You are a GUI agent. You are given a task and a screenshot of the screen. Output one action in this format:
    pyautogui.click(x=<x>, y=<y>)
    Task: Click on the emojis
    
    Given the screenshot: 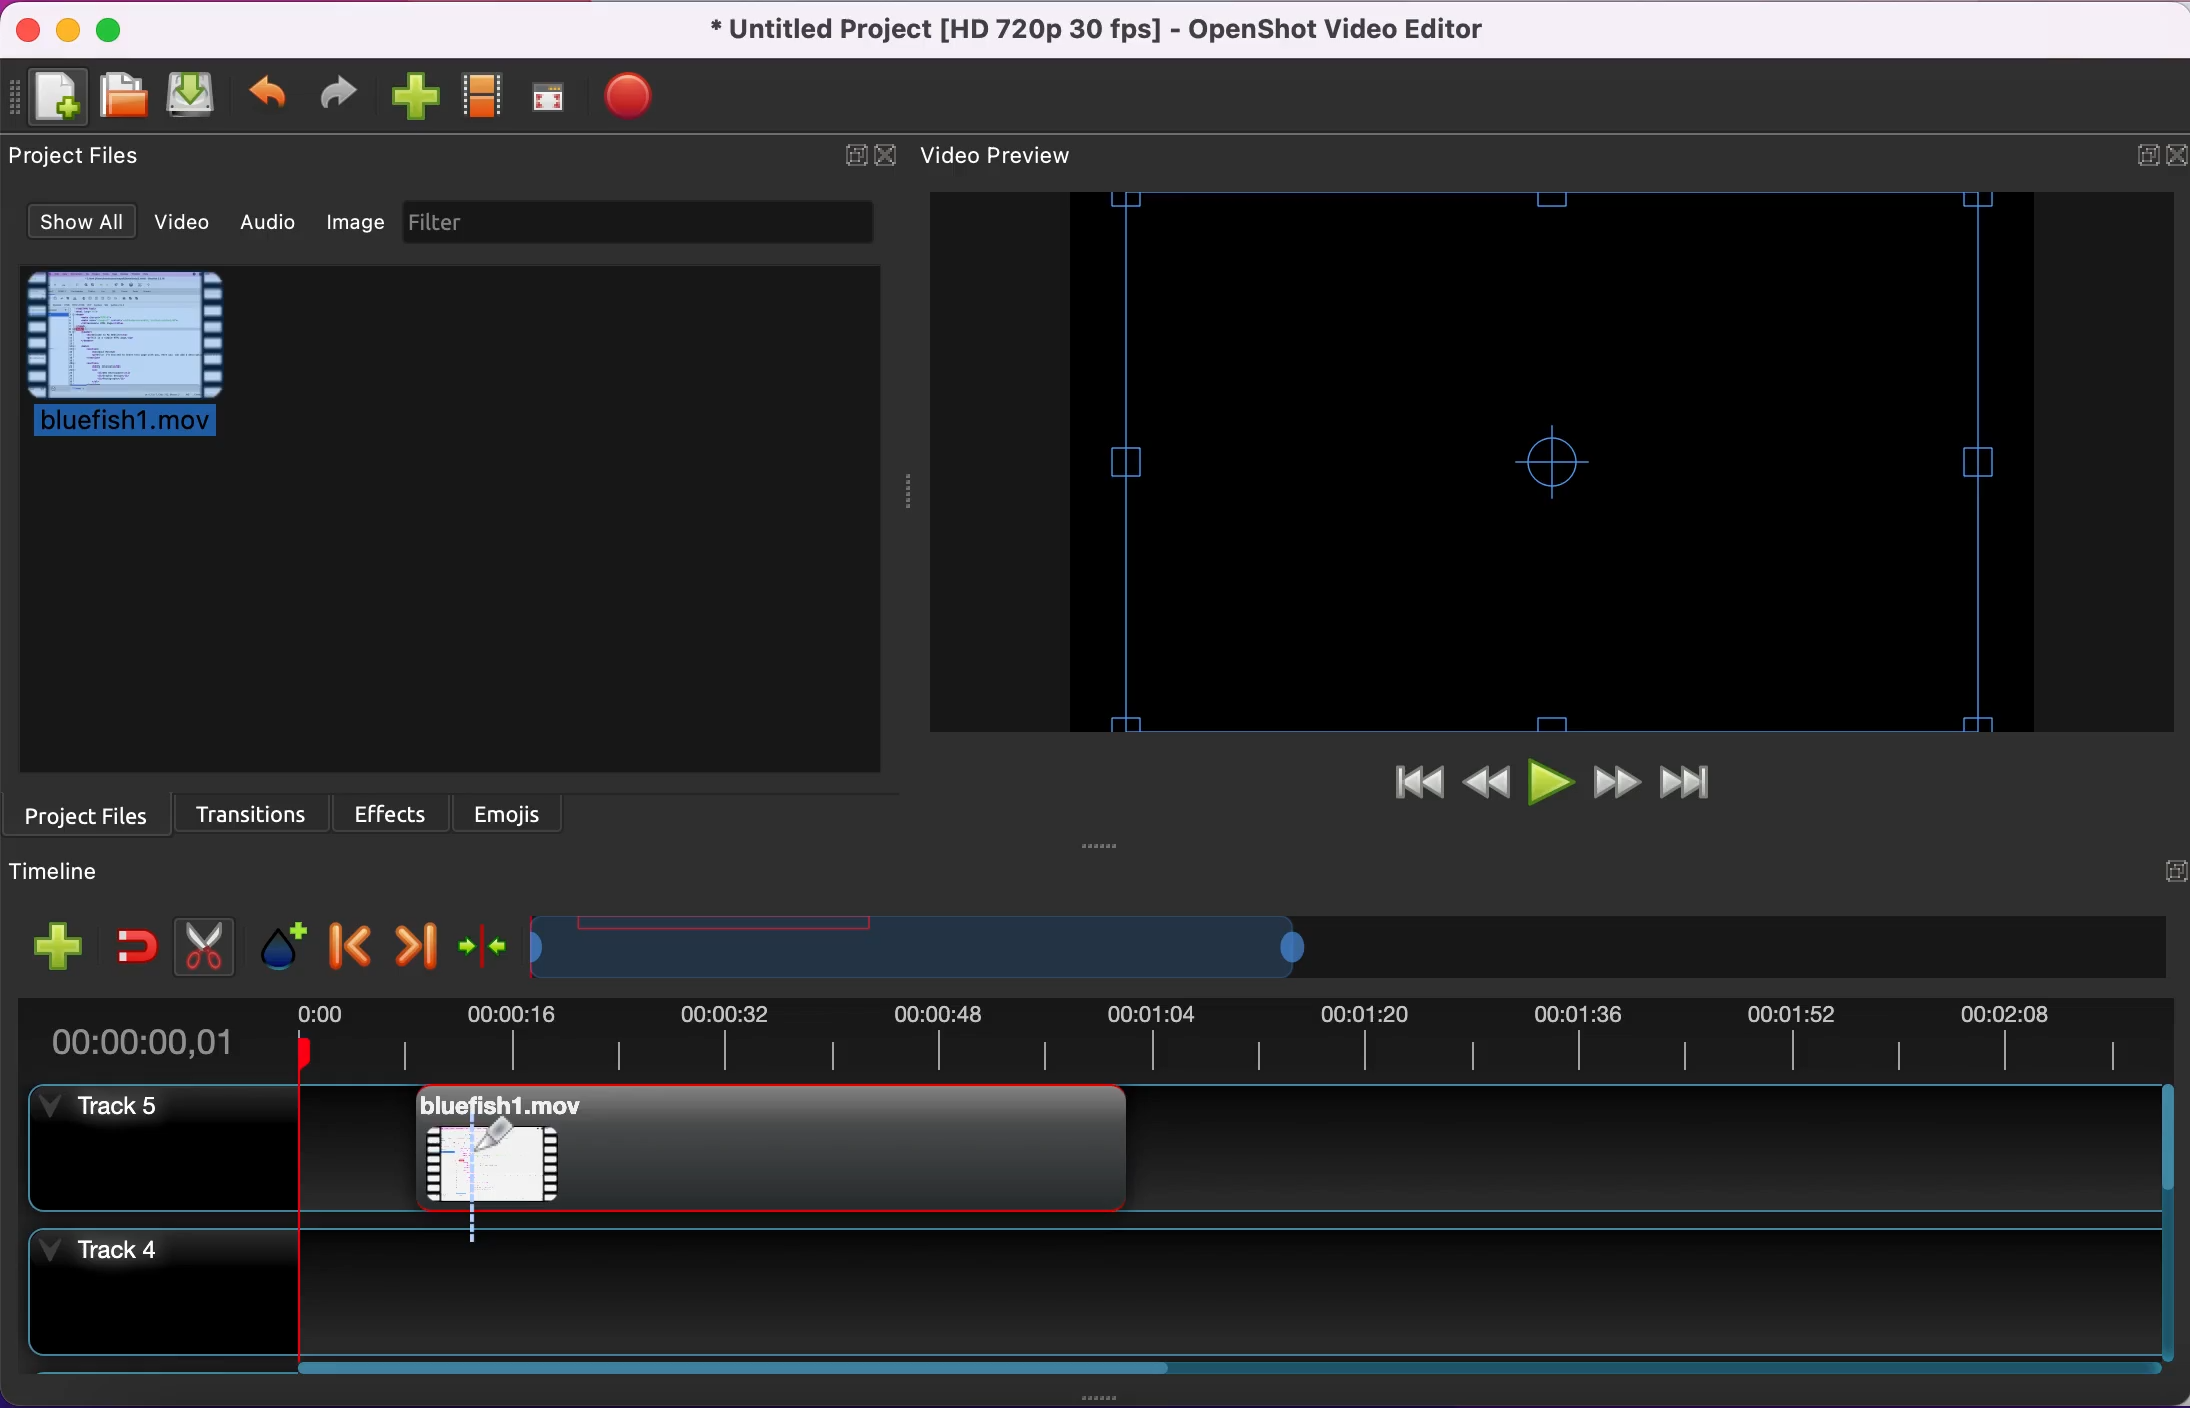 What is the action you would take?
    pyautogui.click(x=523, y=812)
    